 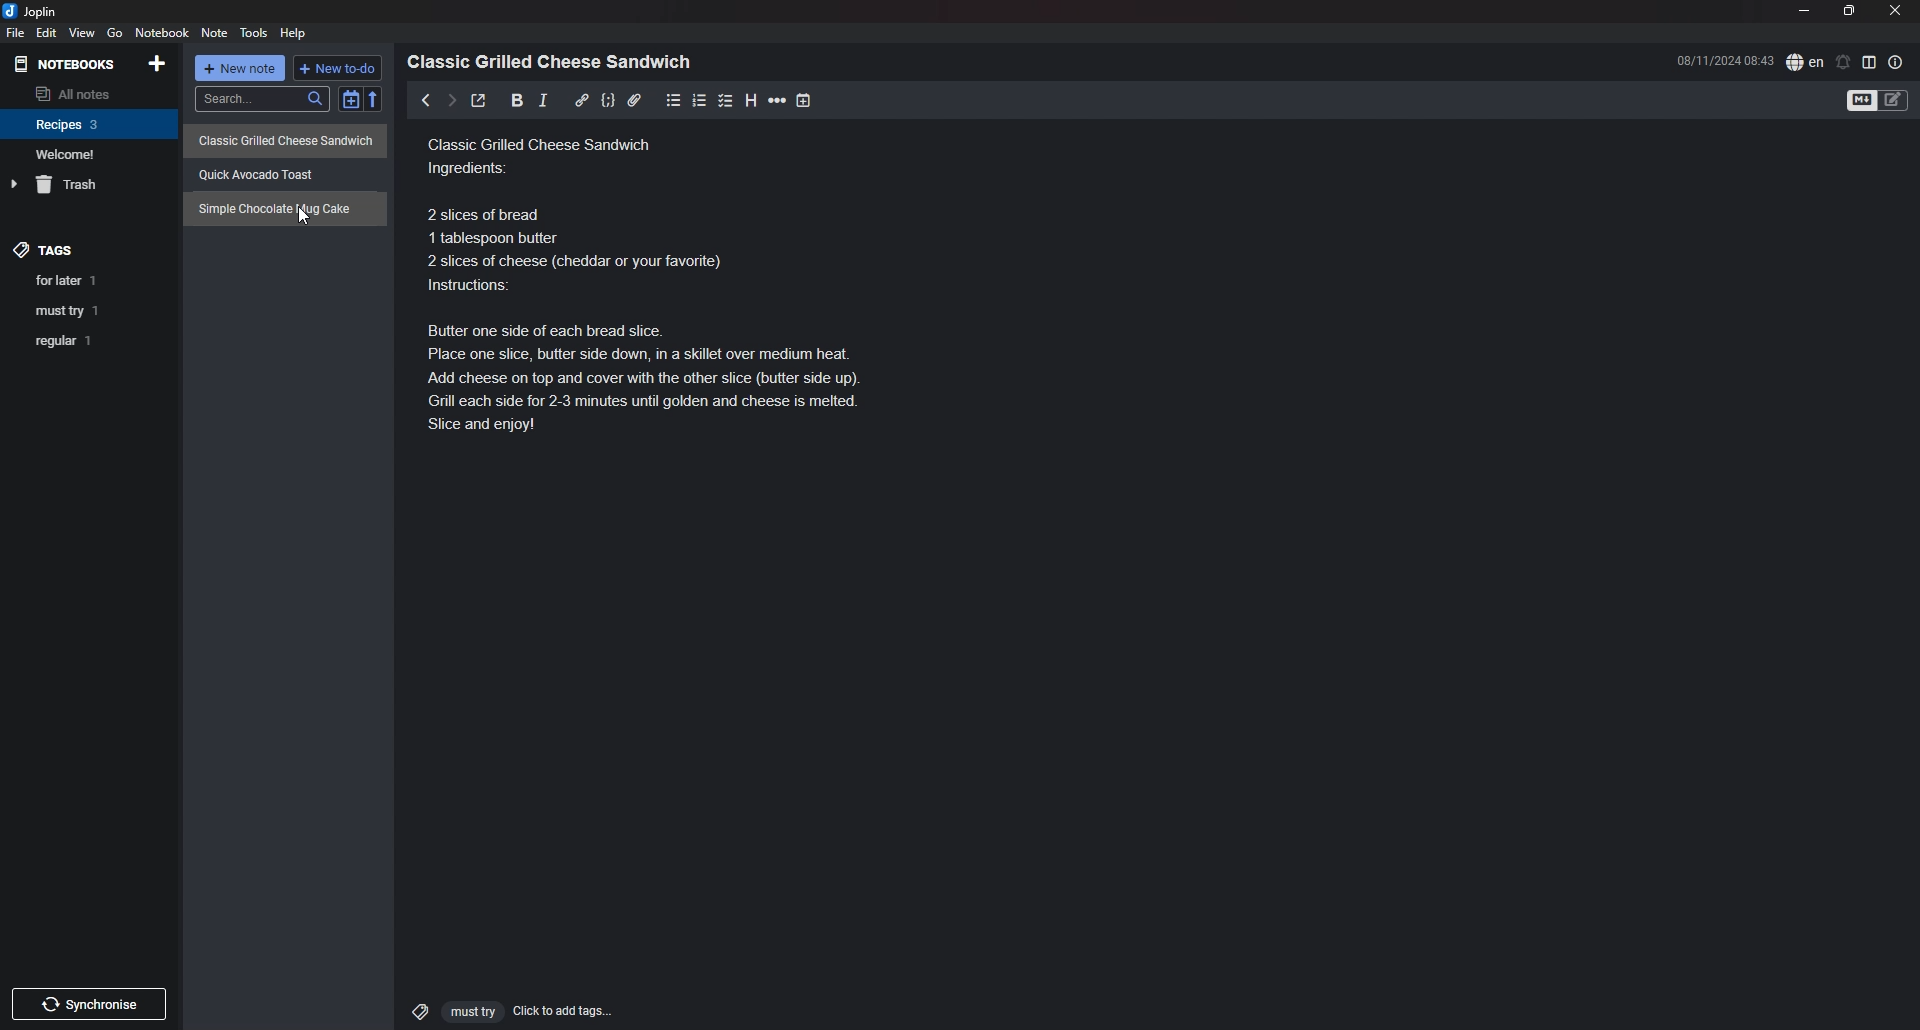 What do you see at coordinates (67, 64) in the screenshot?
I see `notebooks` at bounding box center [67, 64].